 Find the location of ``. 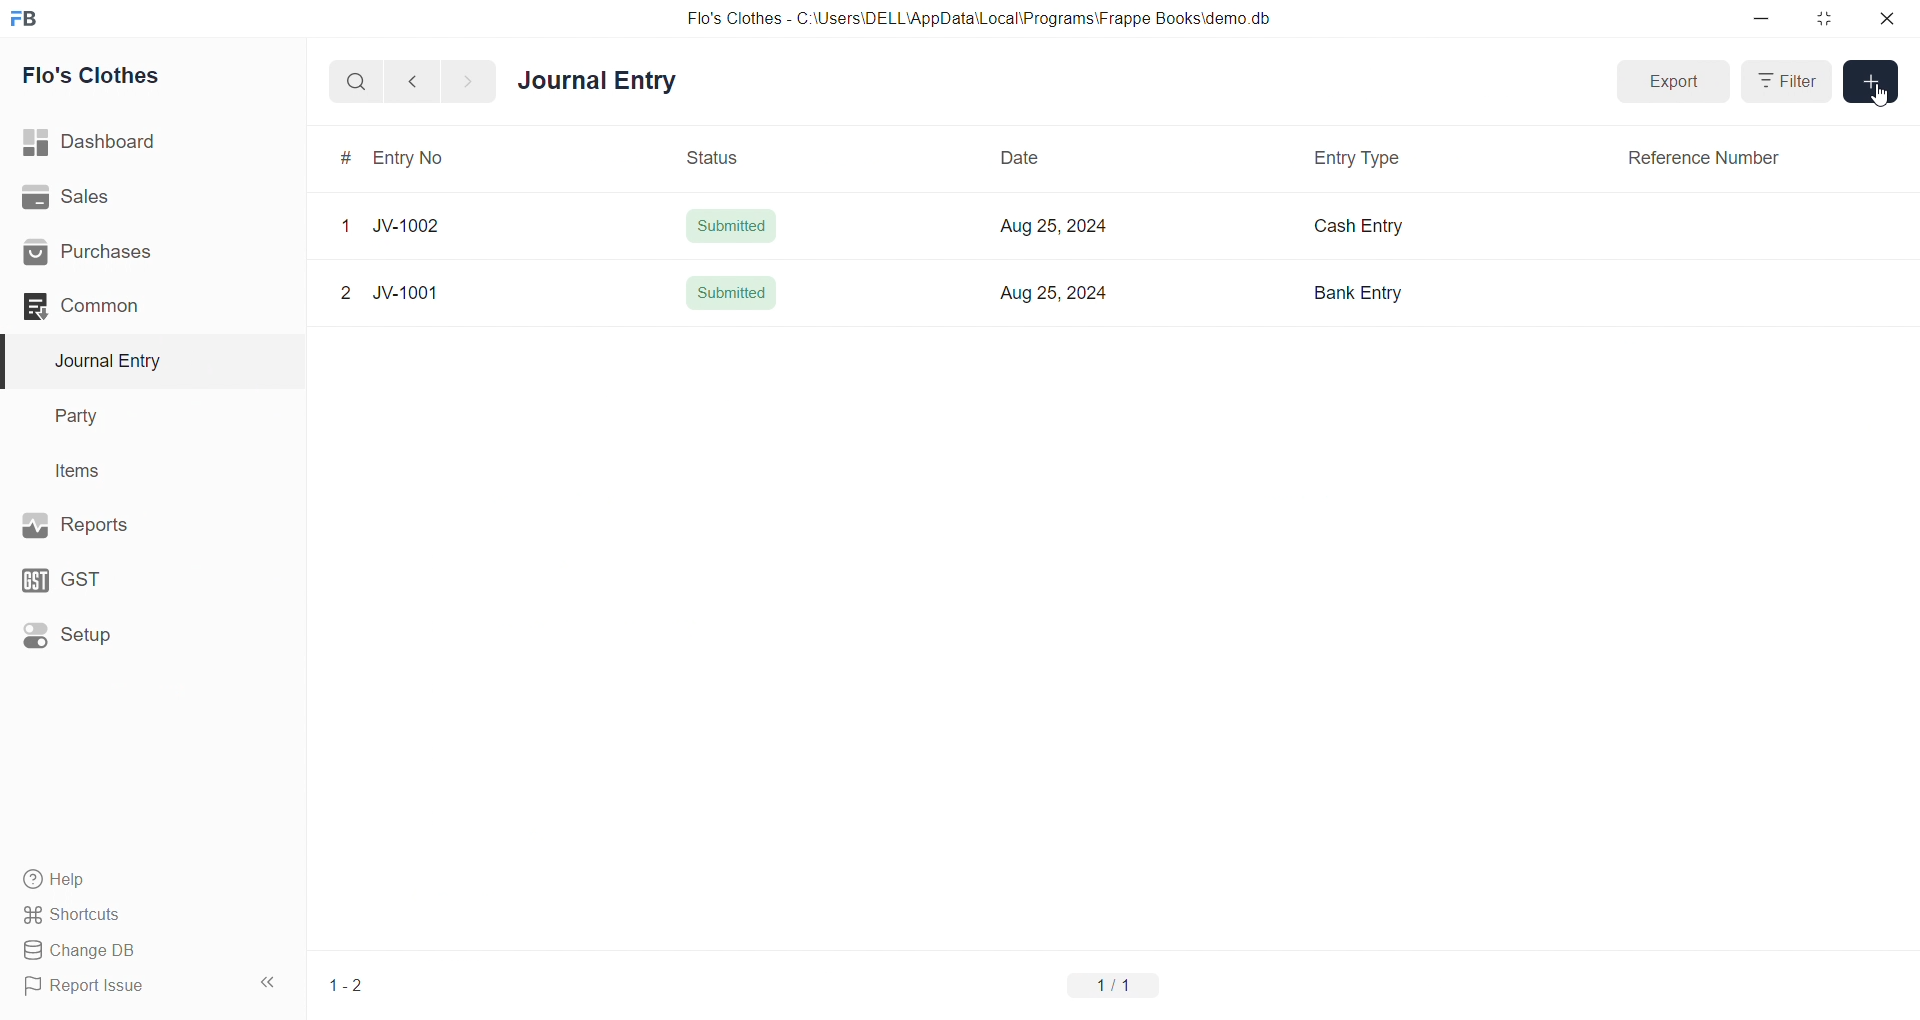

 is located at coordinates (346, 296).